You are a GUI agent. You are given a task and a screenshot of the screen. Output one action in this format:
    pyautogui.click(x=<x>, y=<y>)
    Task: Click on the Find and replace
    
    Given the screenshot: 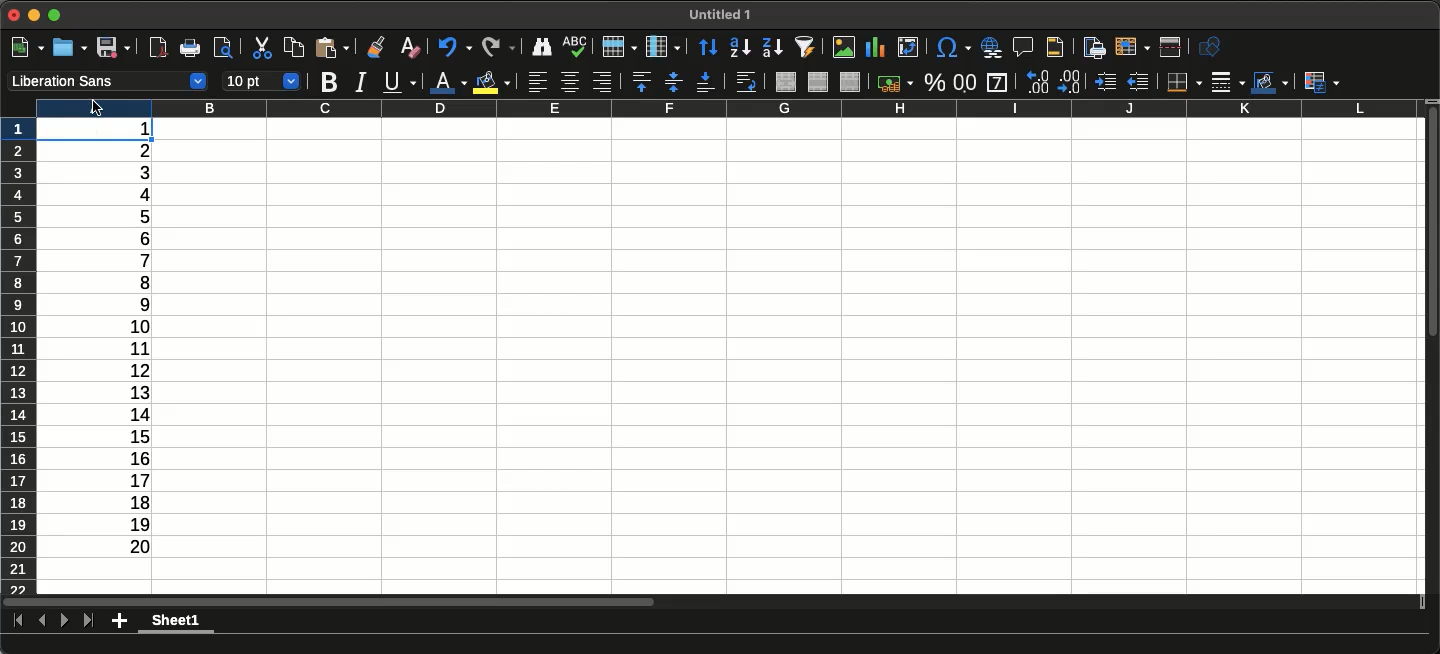 What is the action you would take?
    pyautogui.click(x=539, y=46)
    